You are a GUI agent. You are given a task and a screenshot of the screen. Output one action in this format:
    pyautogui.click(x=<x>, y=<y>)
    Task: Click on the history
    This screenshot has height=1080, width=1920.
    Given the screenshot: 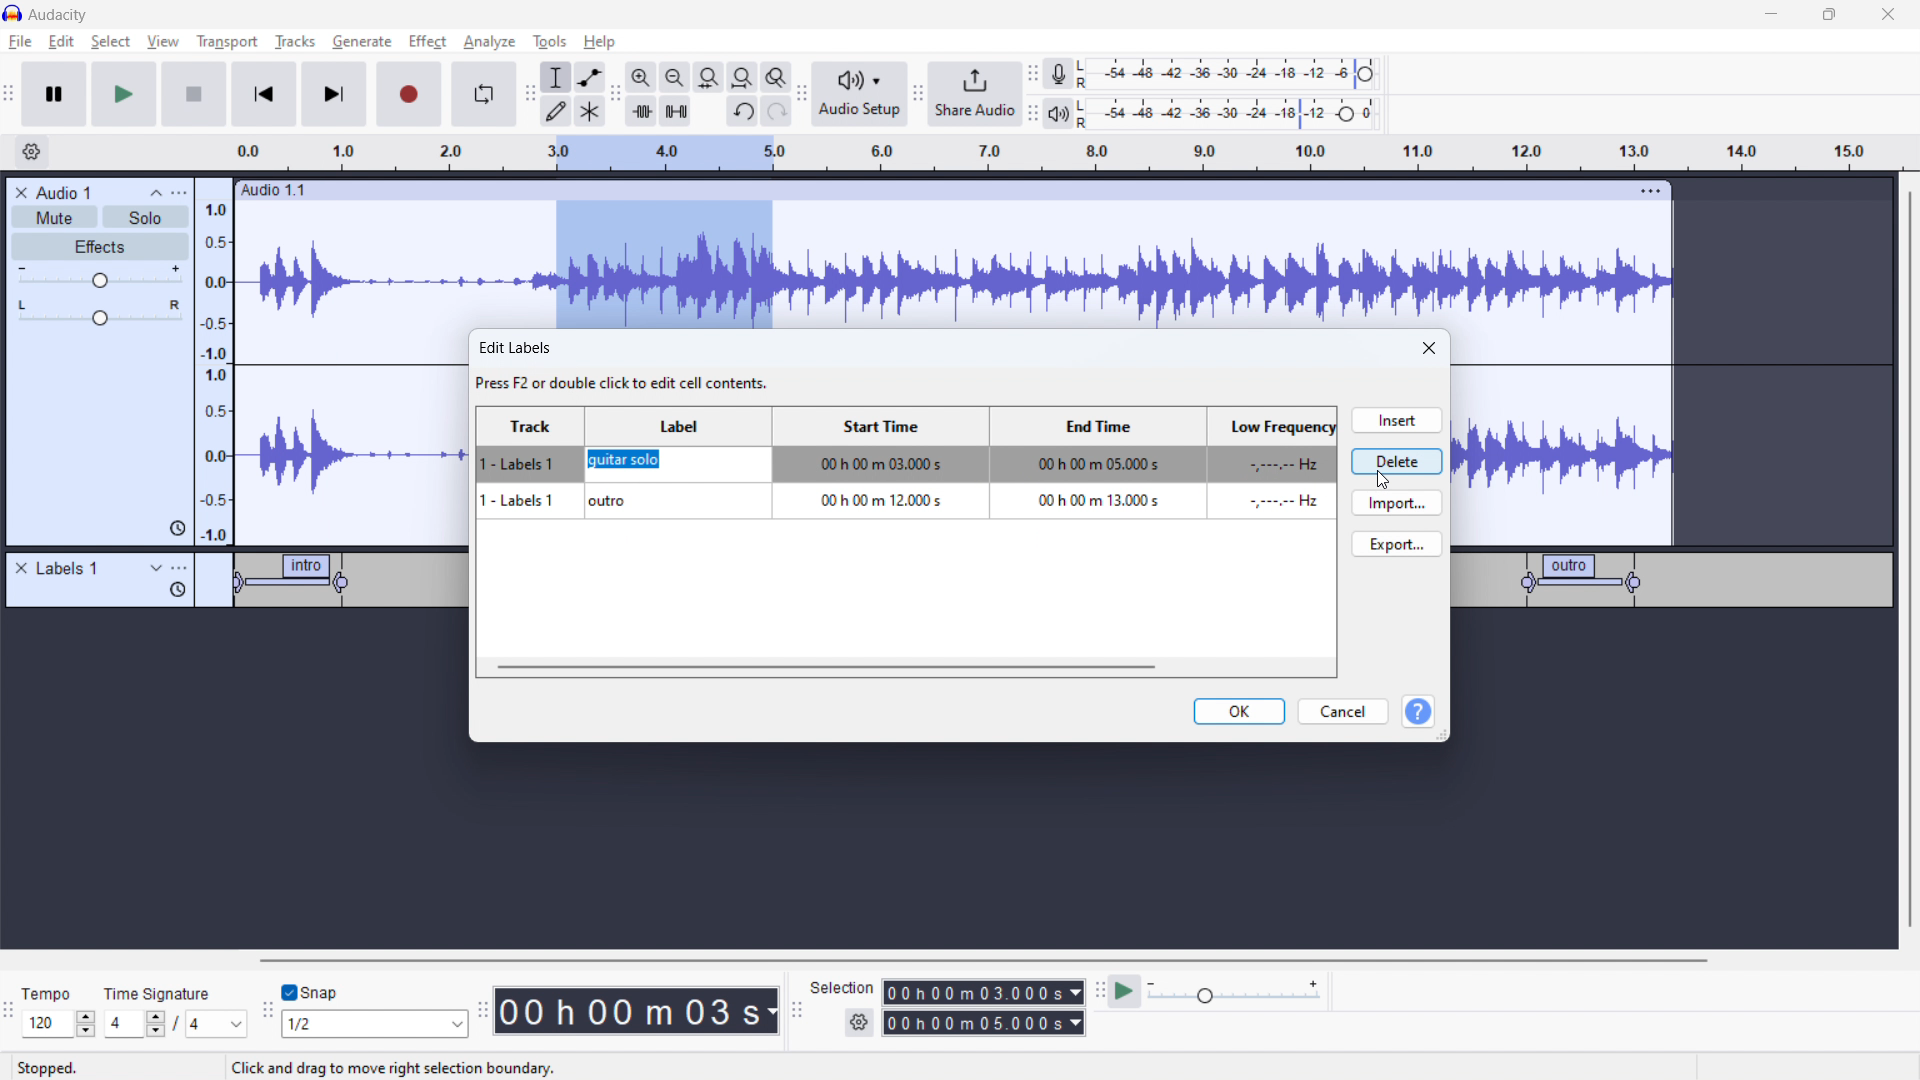 What is the action you would take?
    pyautogui.click(x=177, y=589)
    